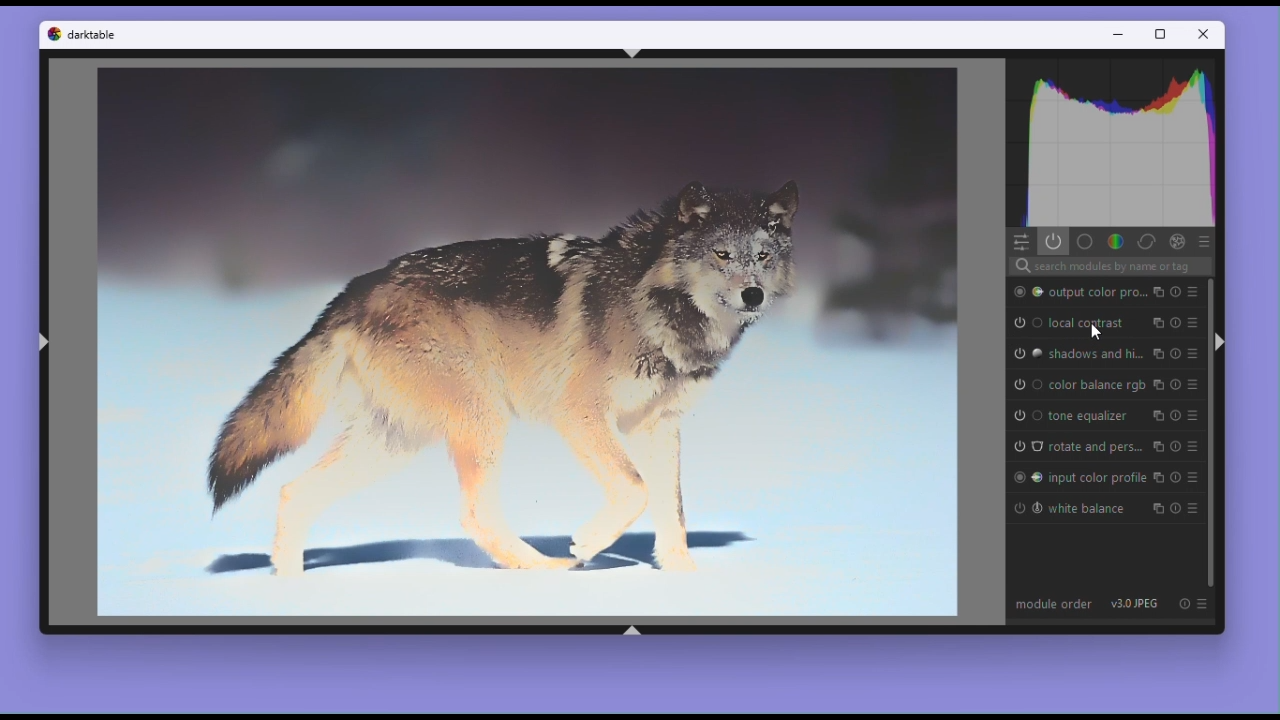 The image size is (1280, 720). What do you see at coordinates (92, 34) in the screenshot?
I see `darktable` at bounding box center [92, 34].